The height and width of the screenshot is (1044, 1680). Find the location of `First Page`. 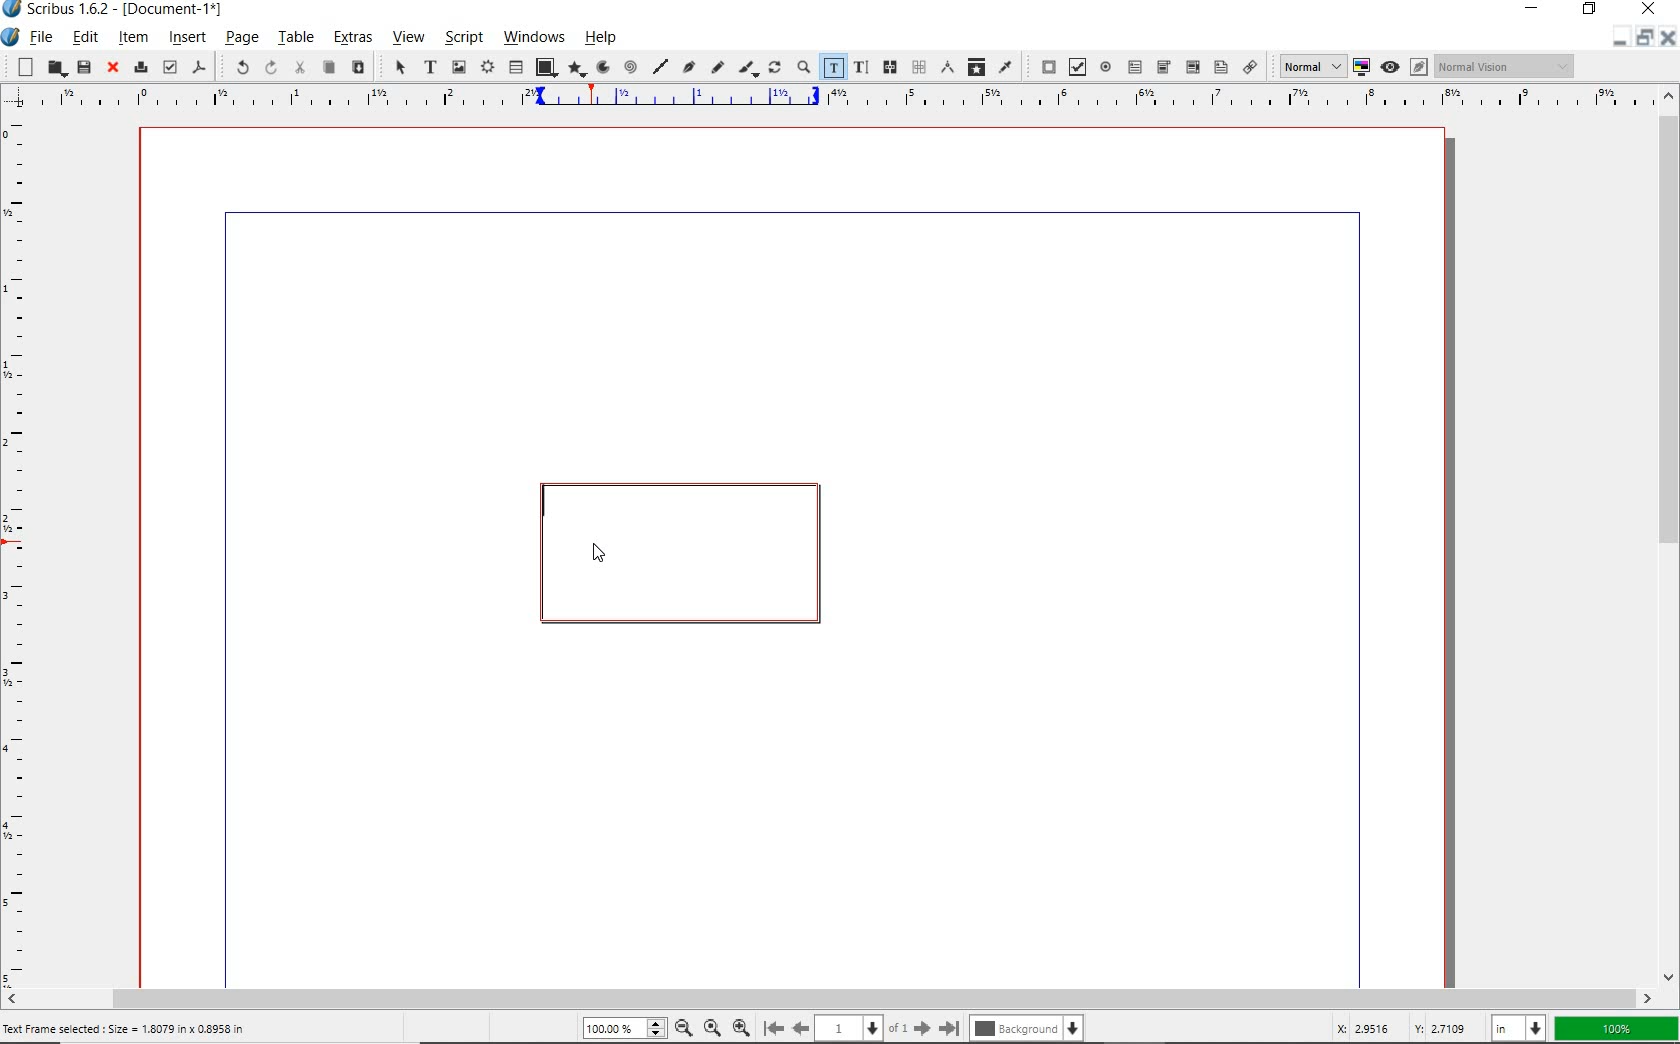

First Page is located at coordinates (774, 1029).